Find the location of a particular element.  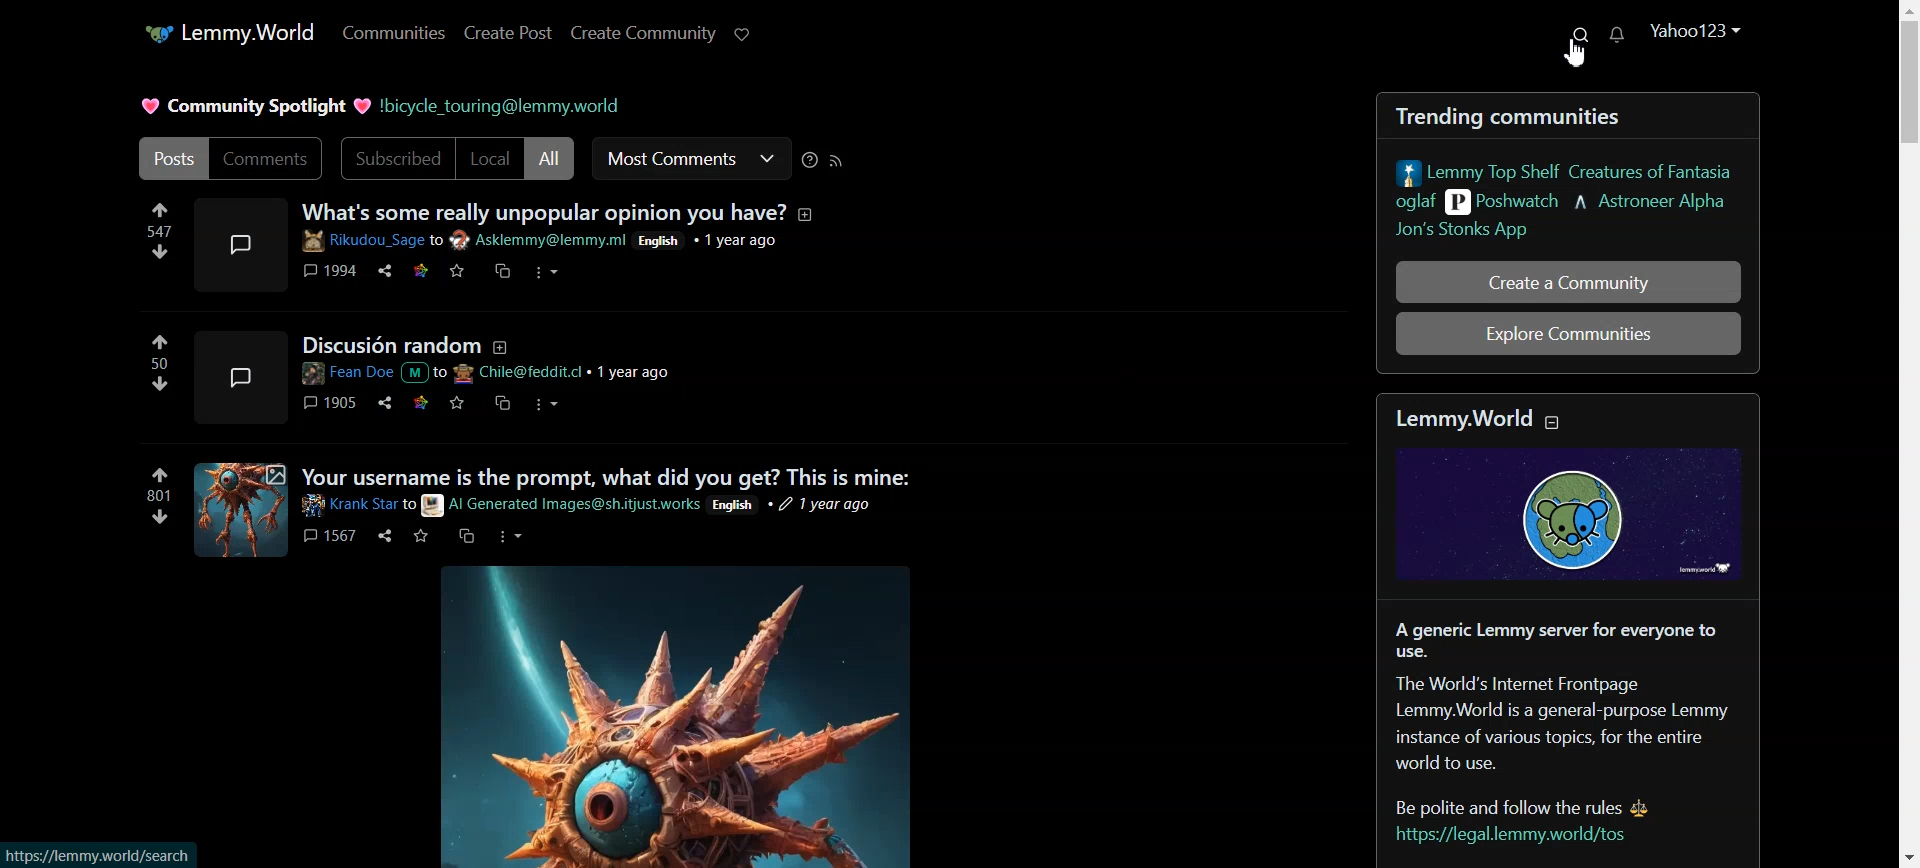

1905 comment is located at coordinates (331, 402).